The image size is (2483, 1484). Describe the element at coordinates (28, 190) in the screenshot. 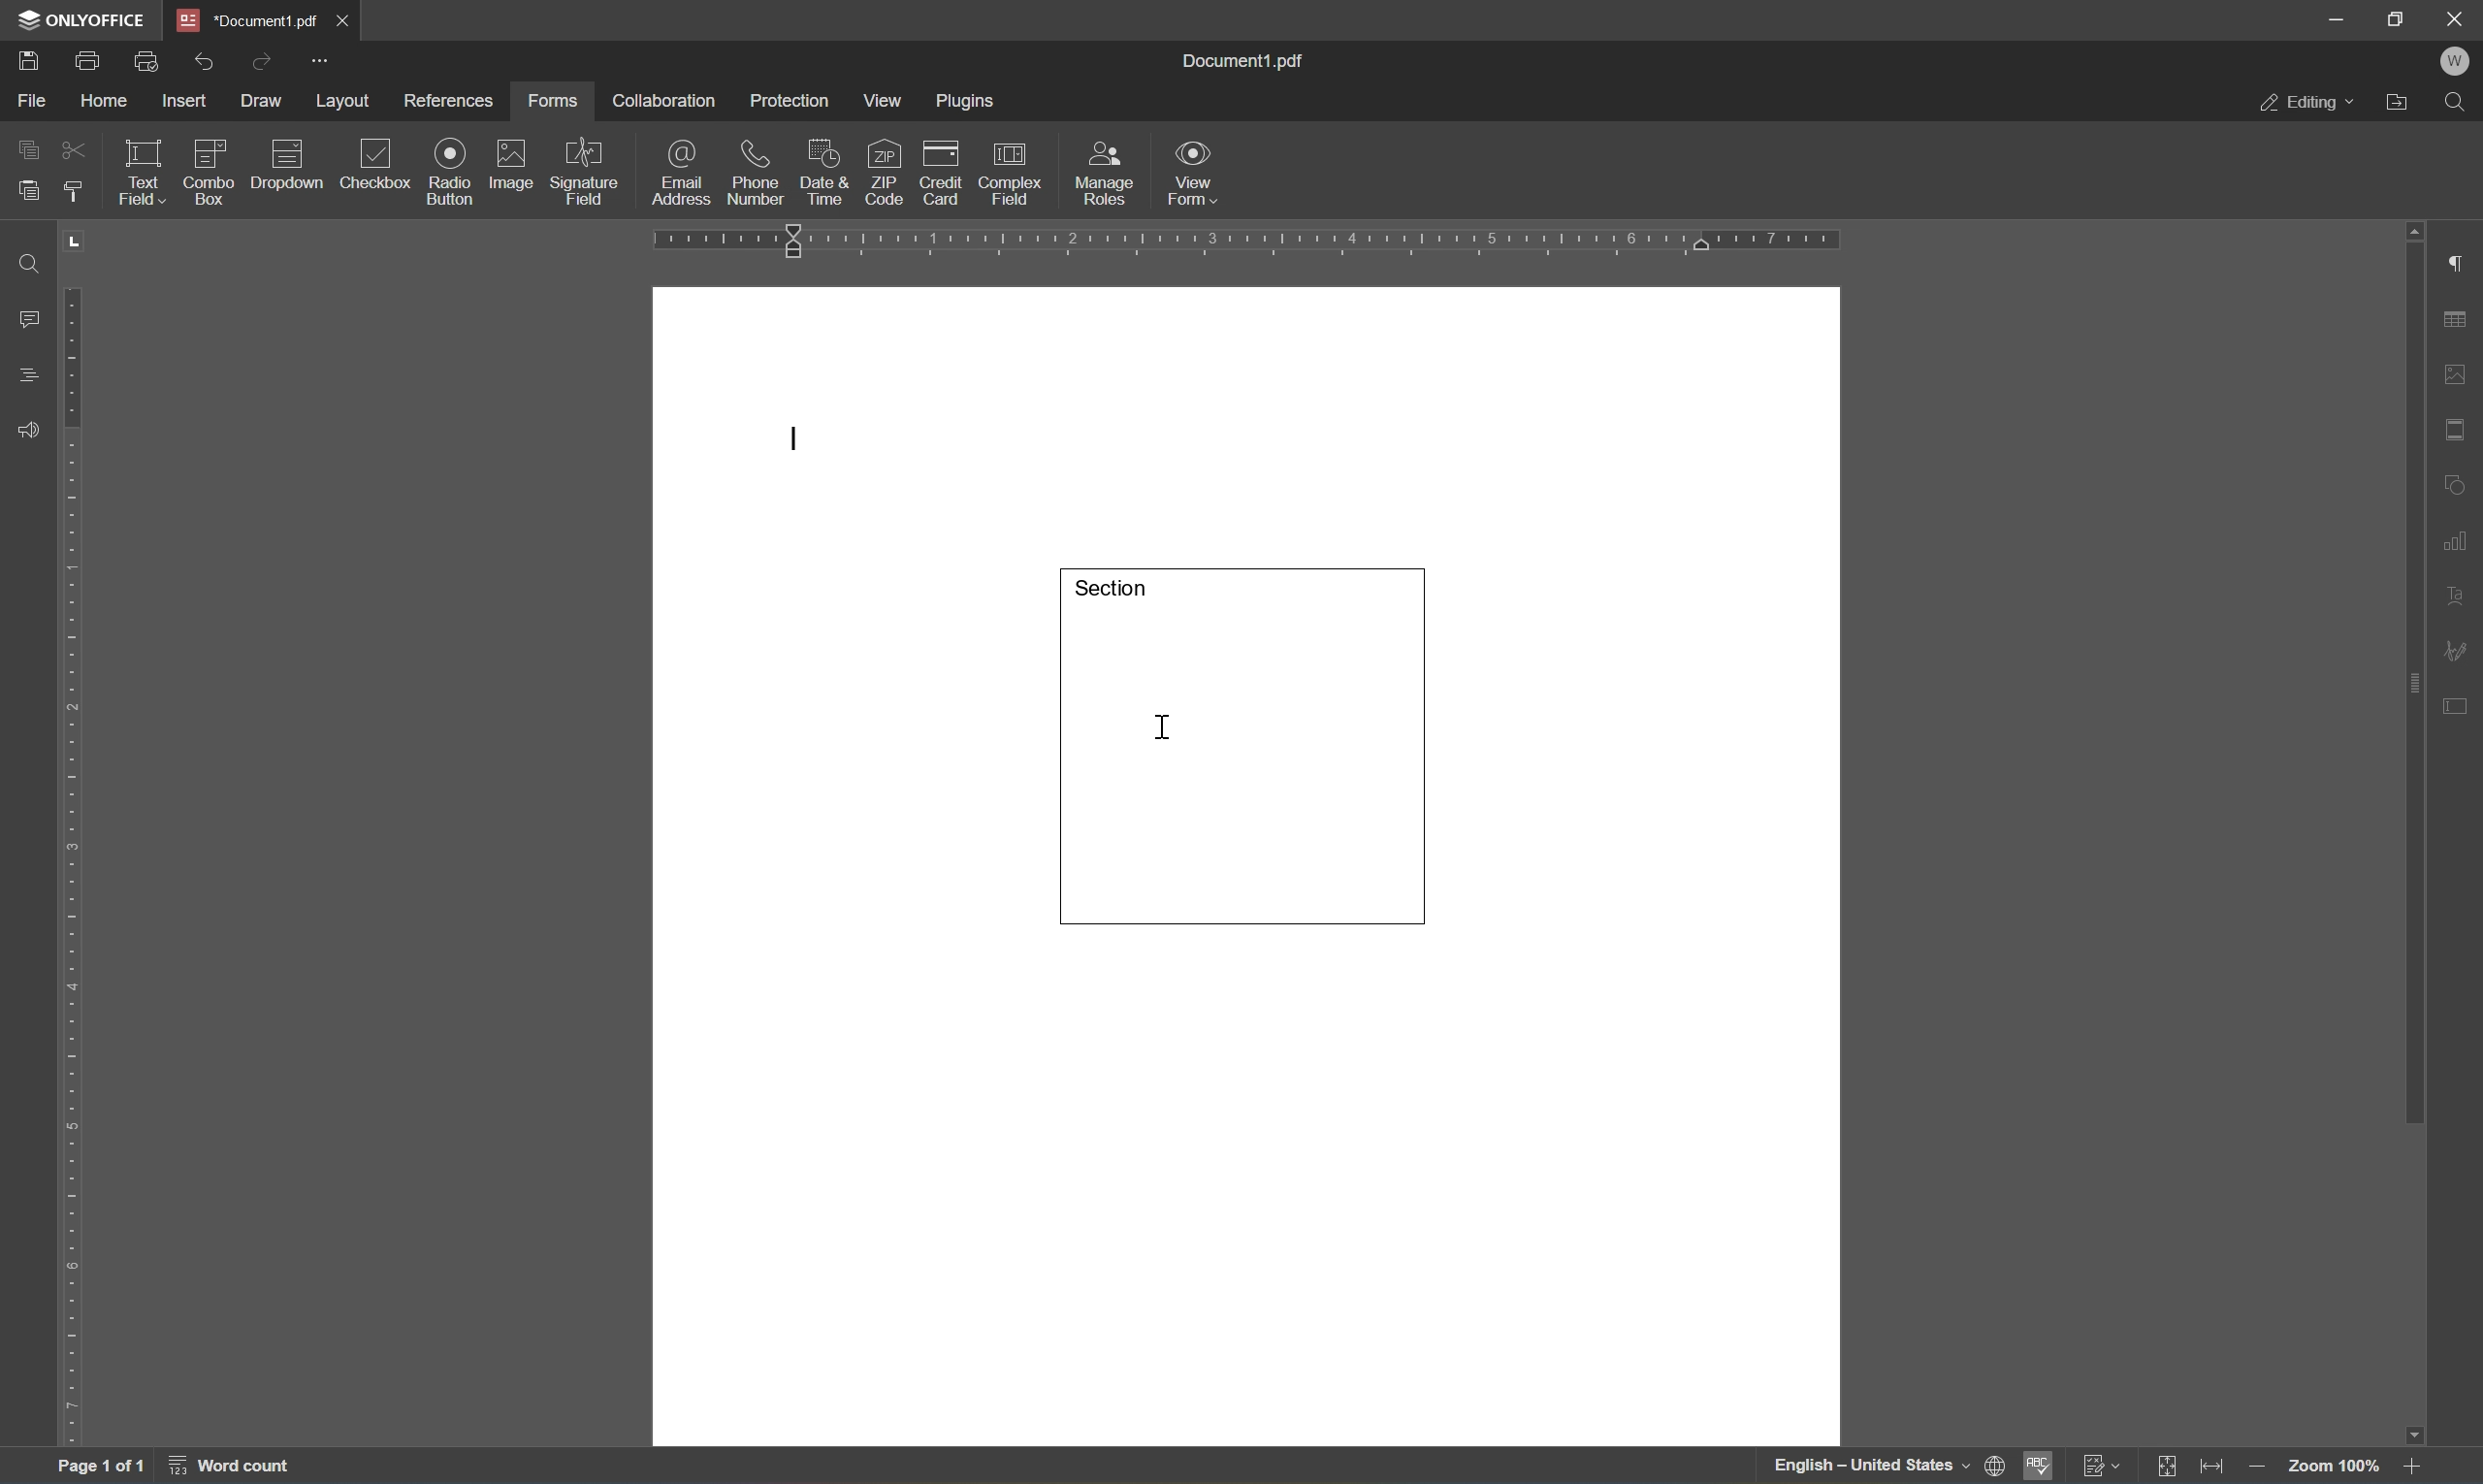

I see `paste` at that location.